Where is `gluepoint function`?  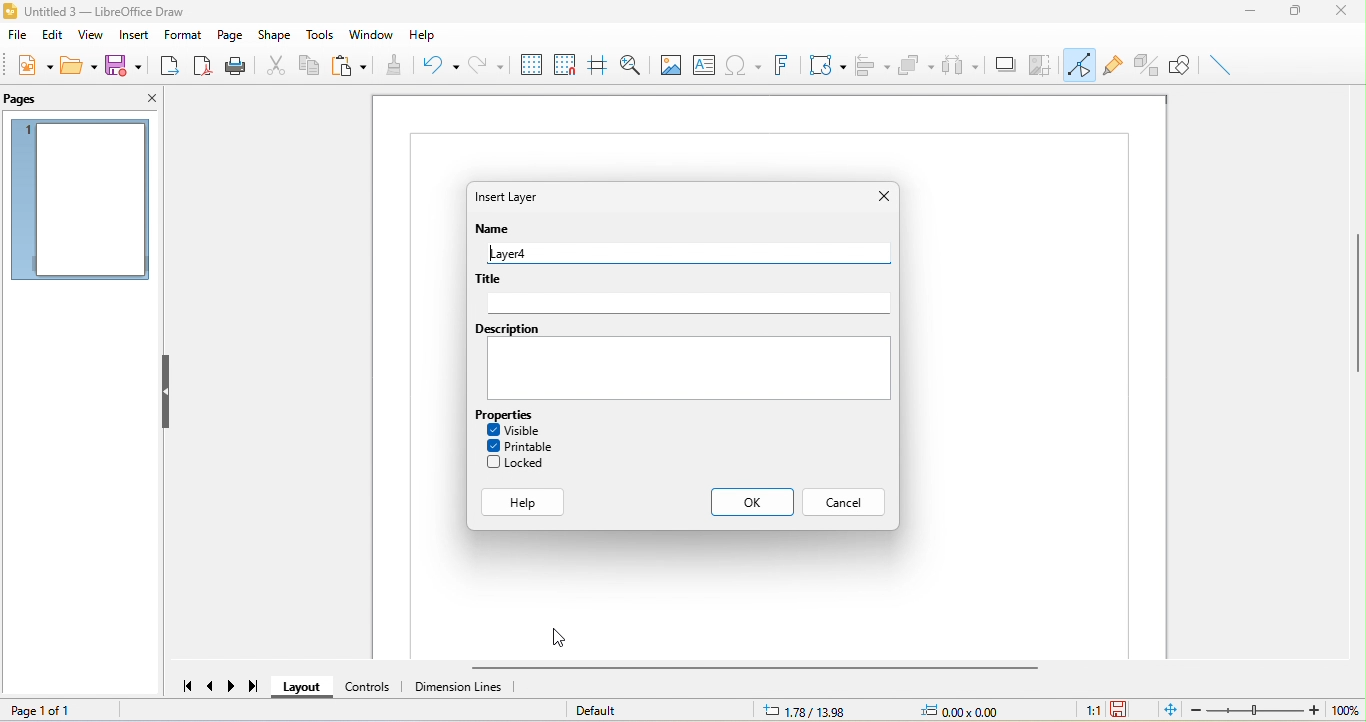
gluepoint function is located at coordinates (1115, 65).